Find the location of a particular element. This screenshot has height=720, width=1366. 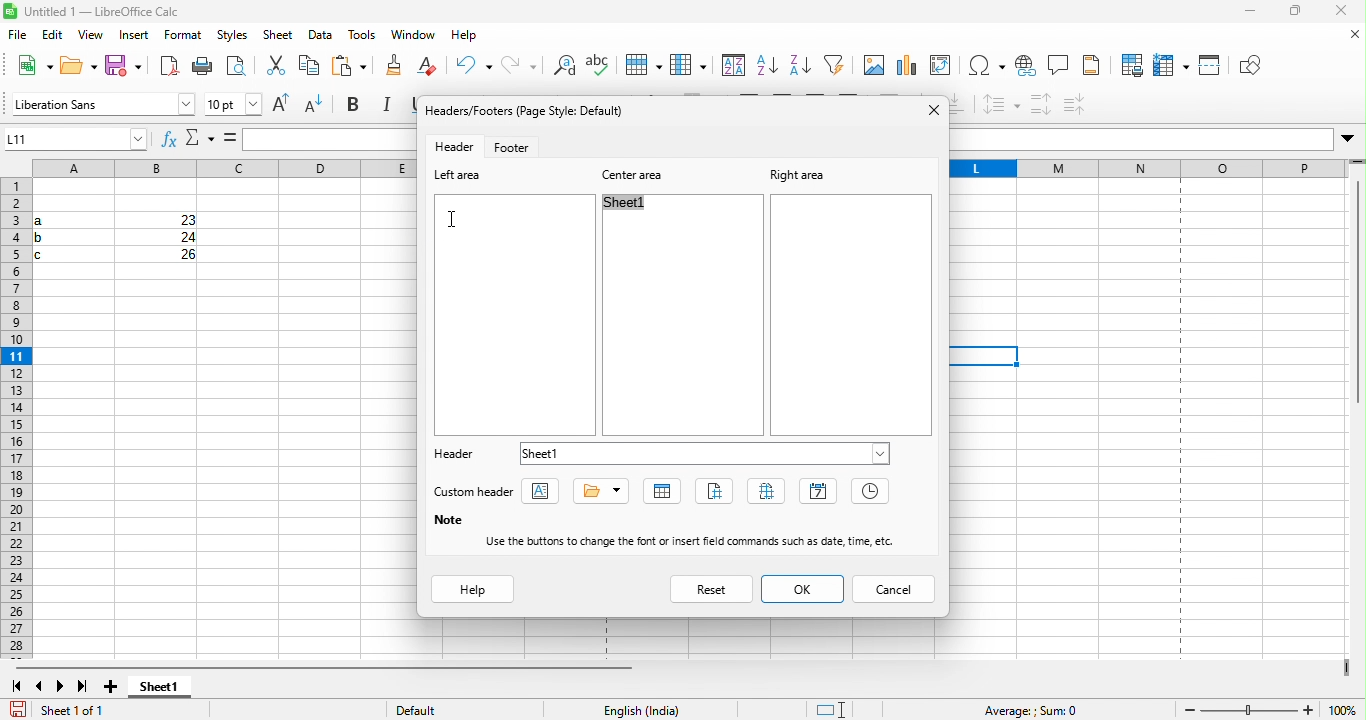

print is located at coordinates (202, 67).